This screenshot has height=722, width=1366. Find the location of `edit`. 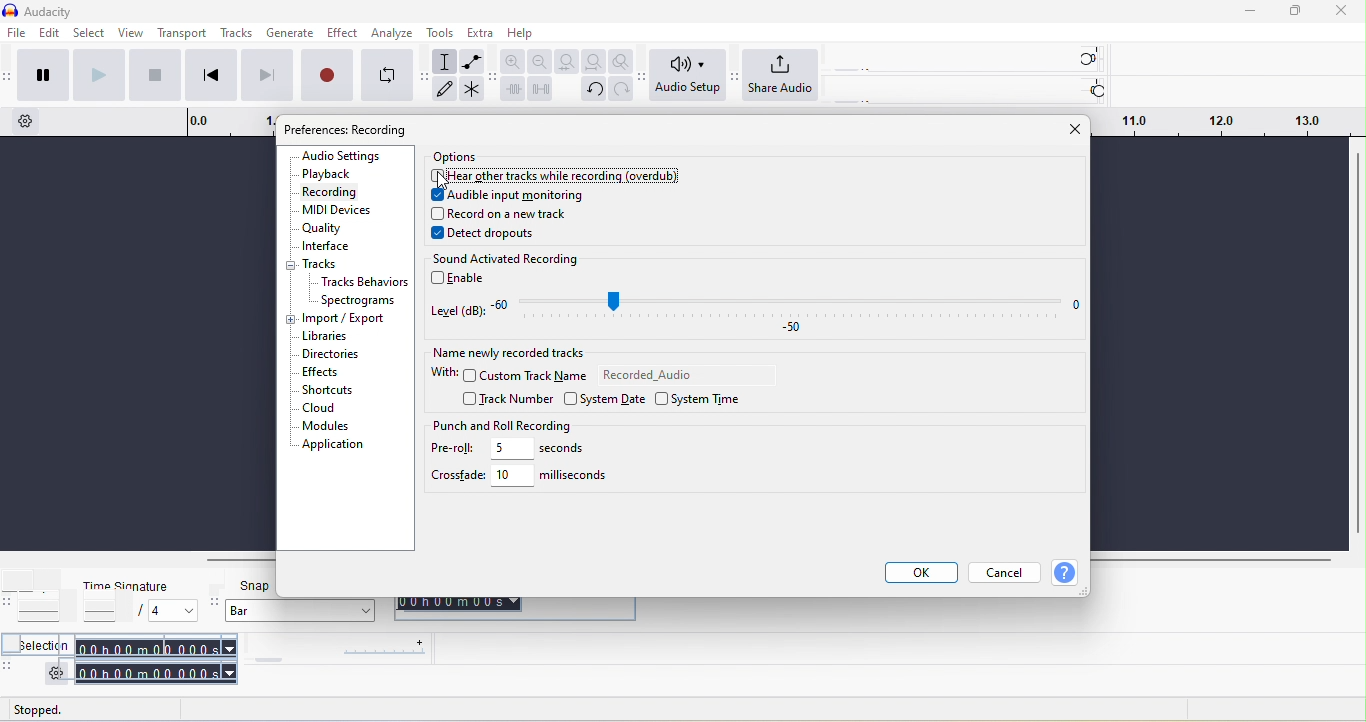

edit is located at coordinates (49, 32).